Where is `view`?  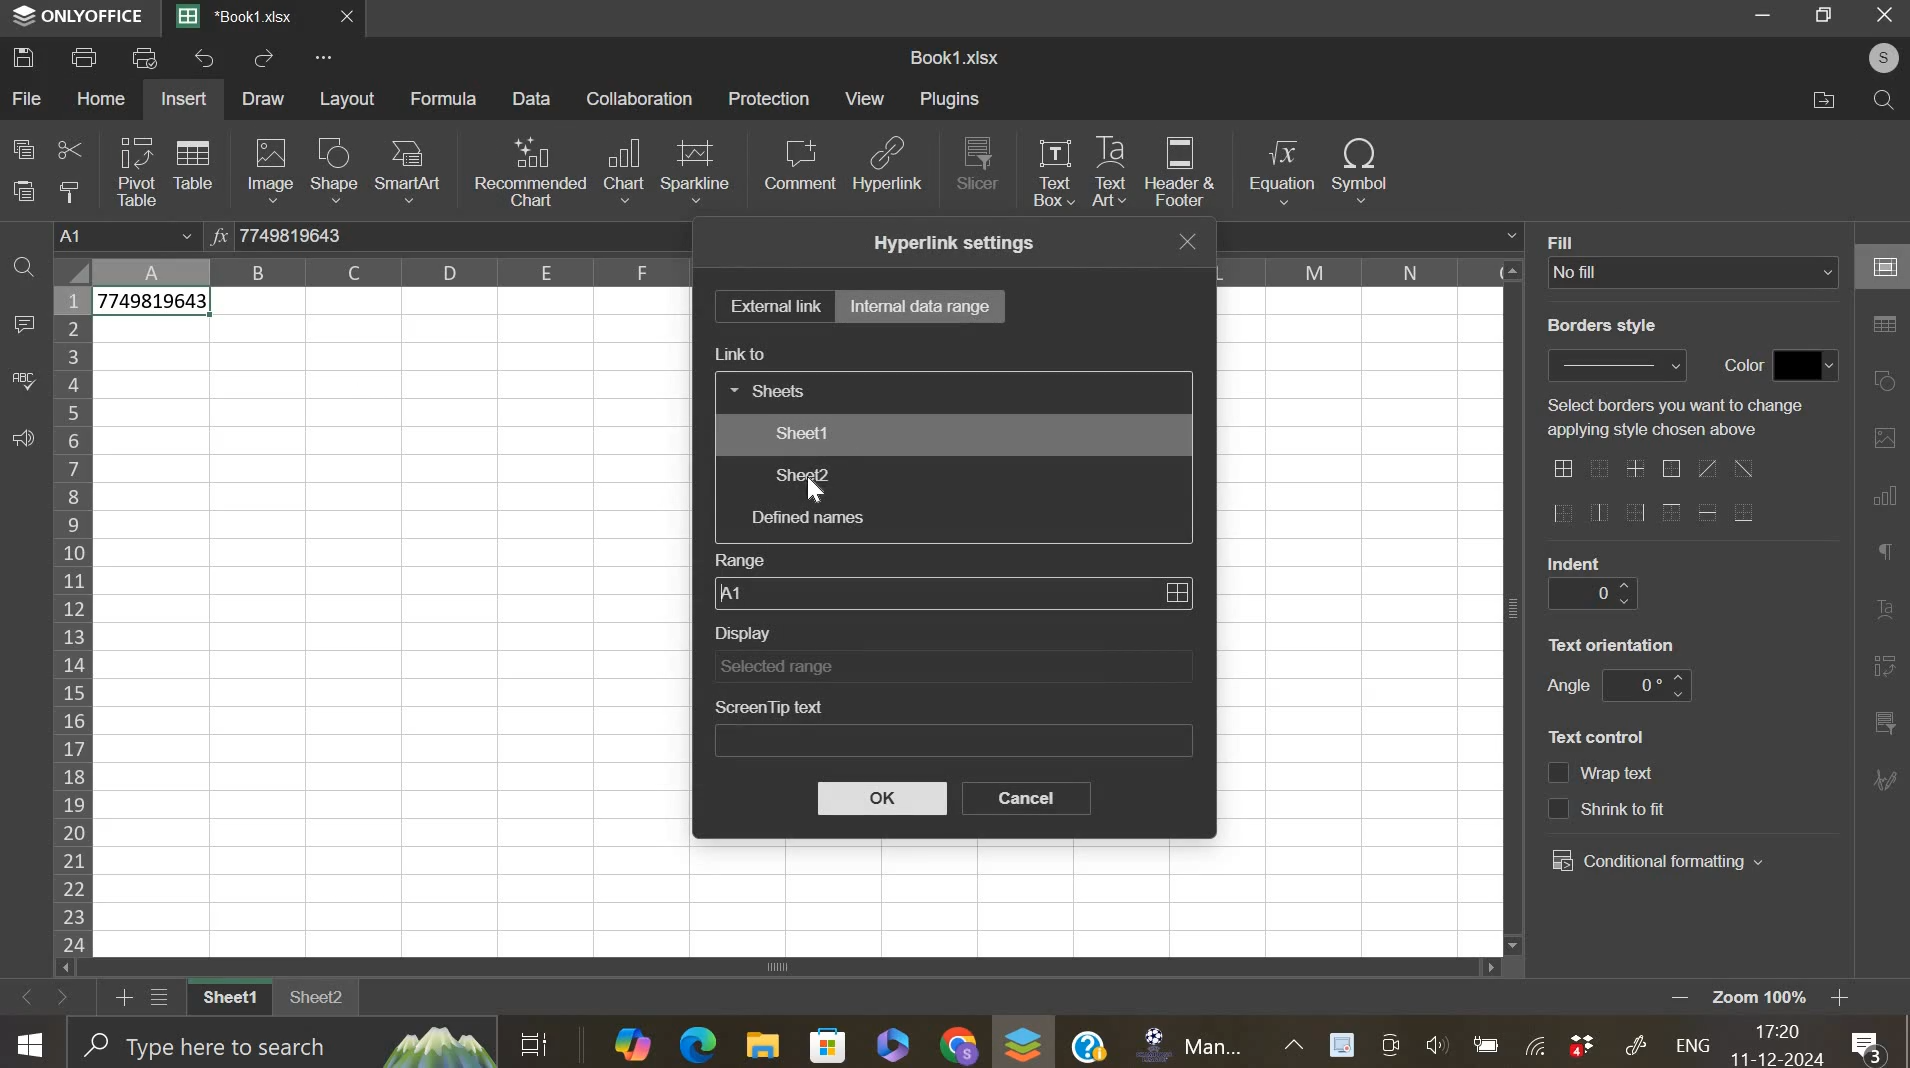 view is located at coordinates (866, 98).